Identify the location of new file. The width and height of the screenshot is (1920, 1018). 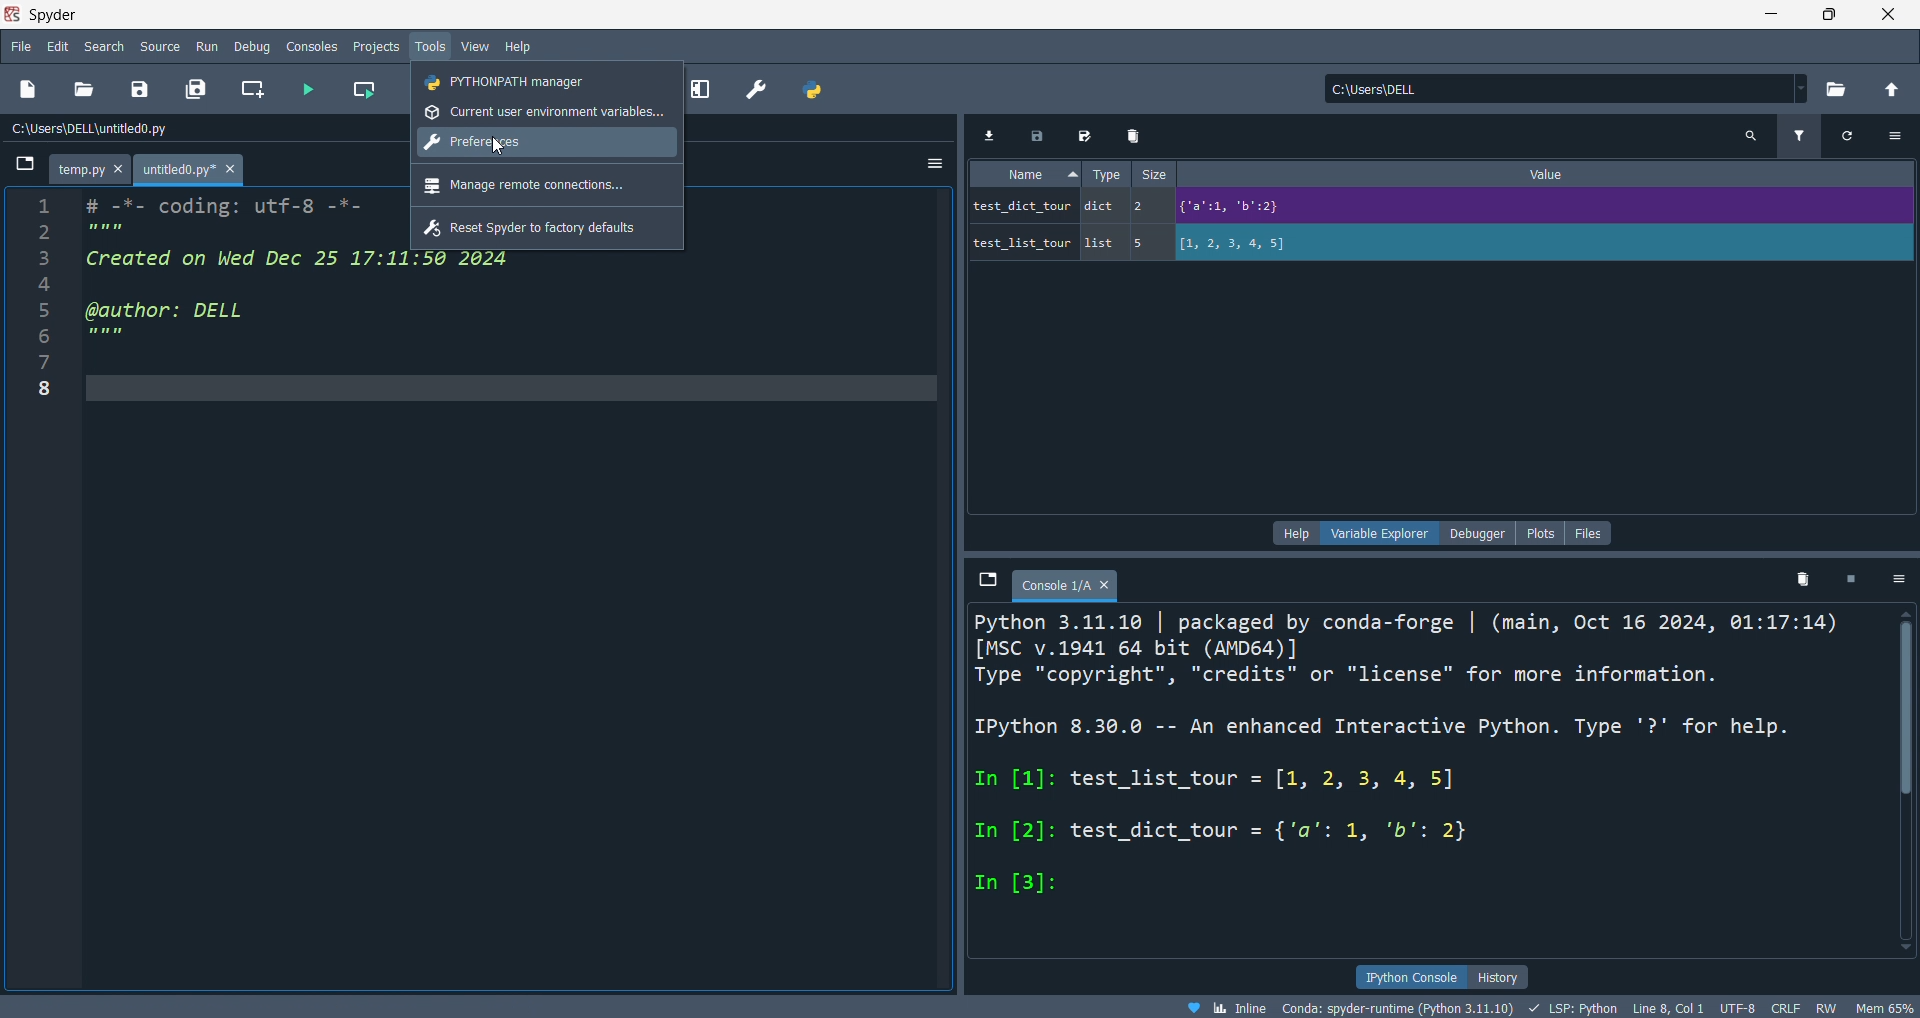
(32, 90).